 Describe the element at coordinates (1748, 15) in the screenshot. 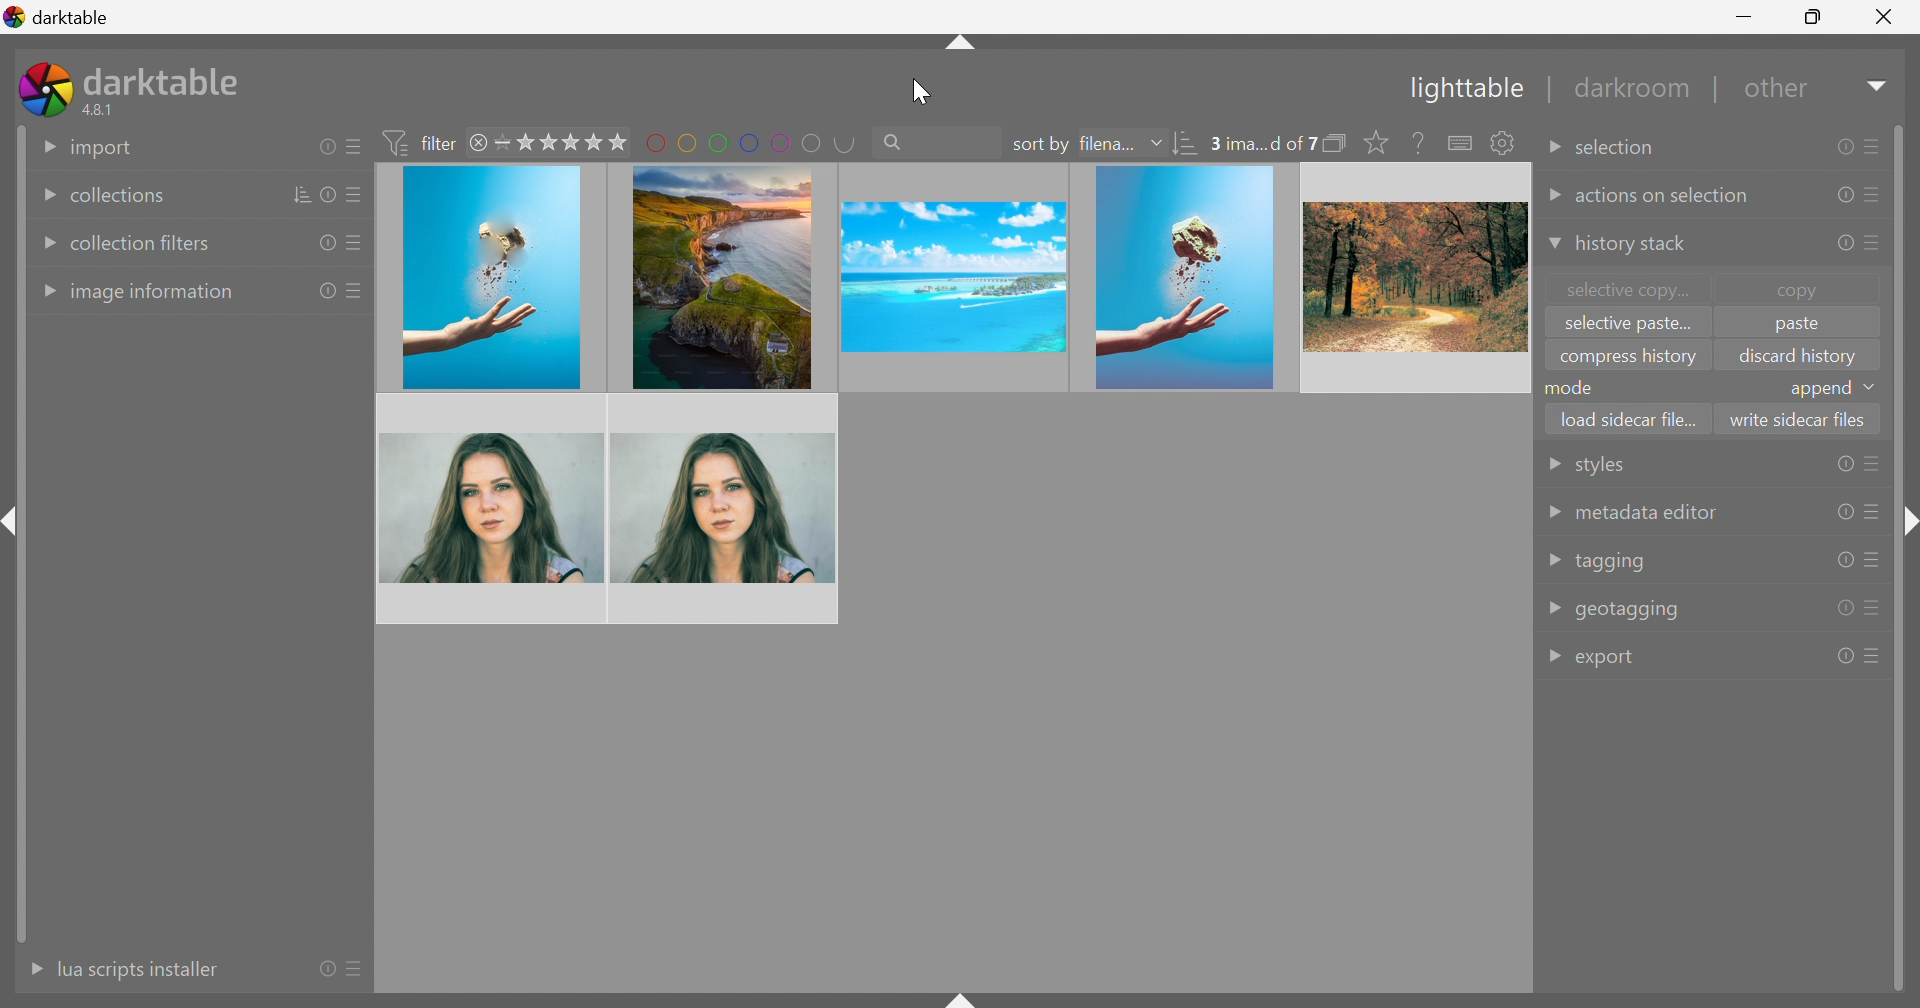

I see `Minimize` at that location.